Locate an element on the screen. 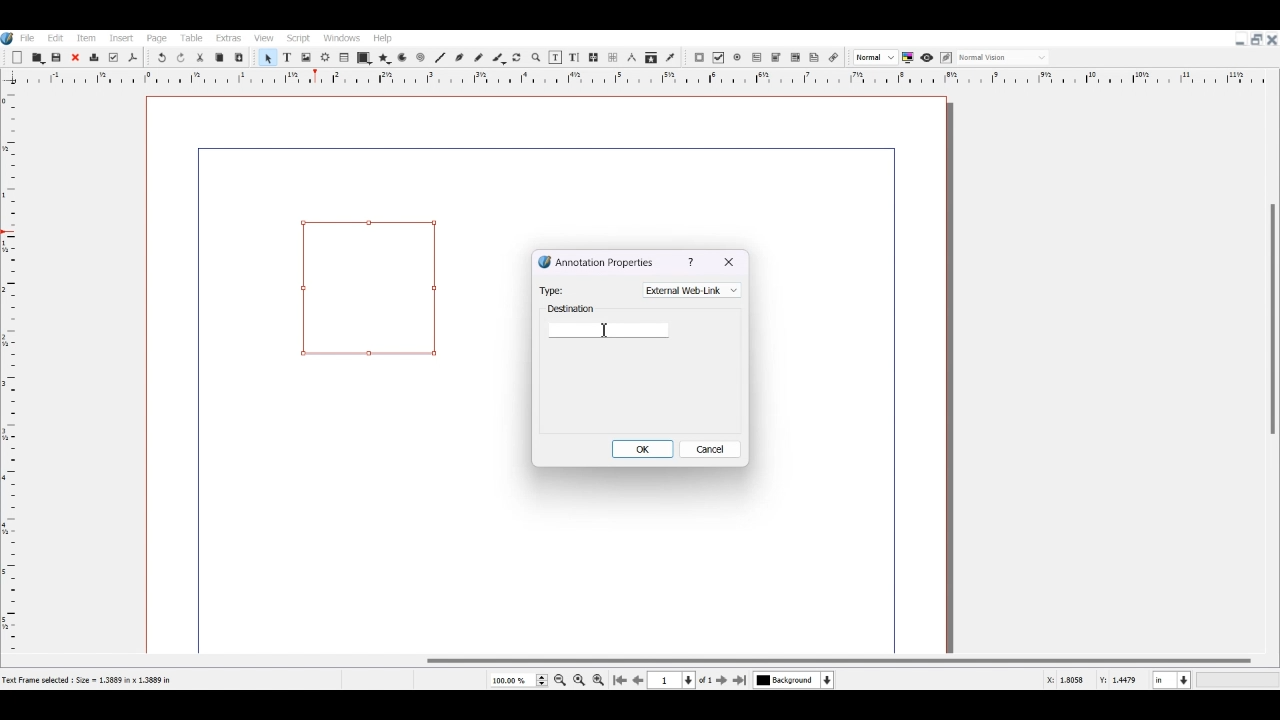 The width and height of the screenshot is (1280, 720). Toggle color management system is located at coordinates (909, 57).